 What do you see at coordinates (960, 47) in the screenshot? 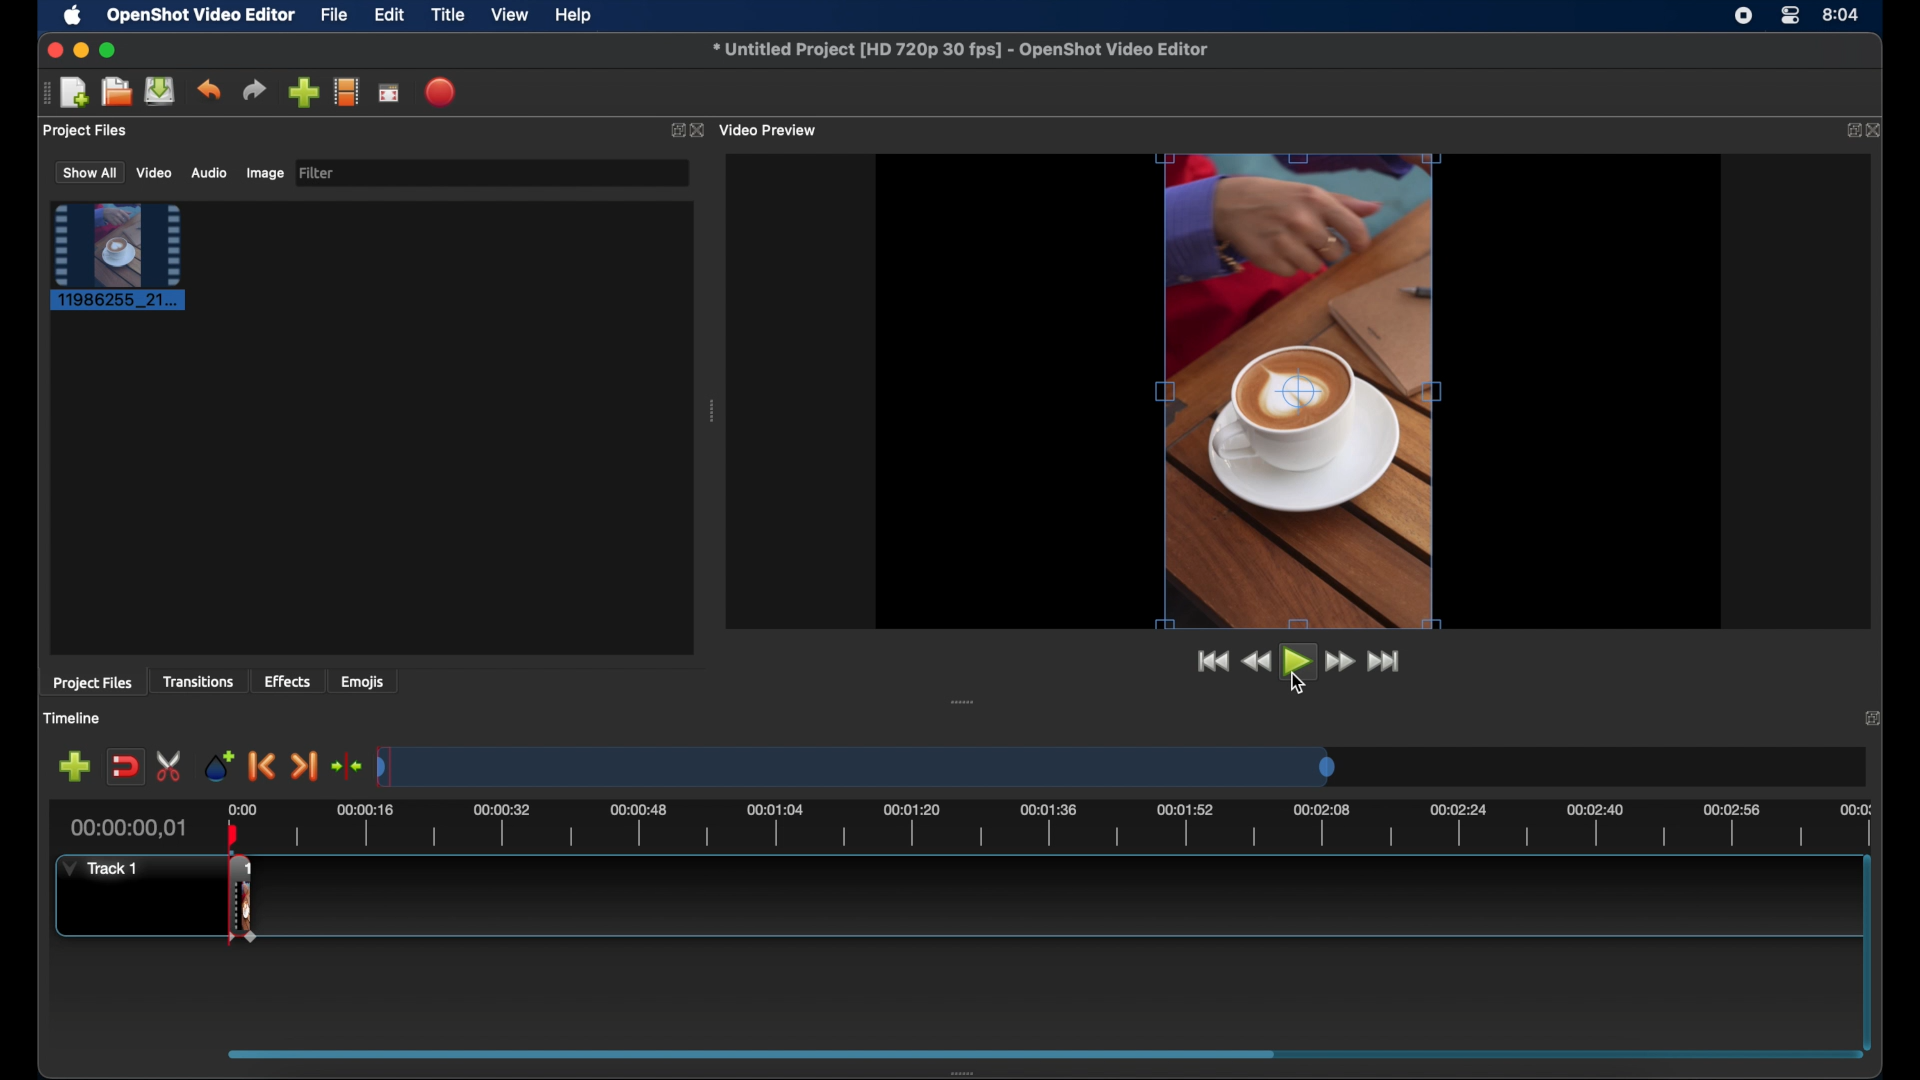
I see `file name` at bounding box center [960, 47].